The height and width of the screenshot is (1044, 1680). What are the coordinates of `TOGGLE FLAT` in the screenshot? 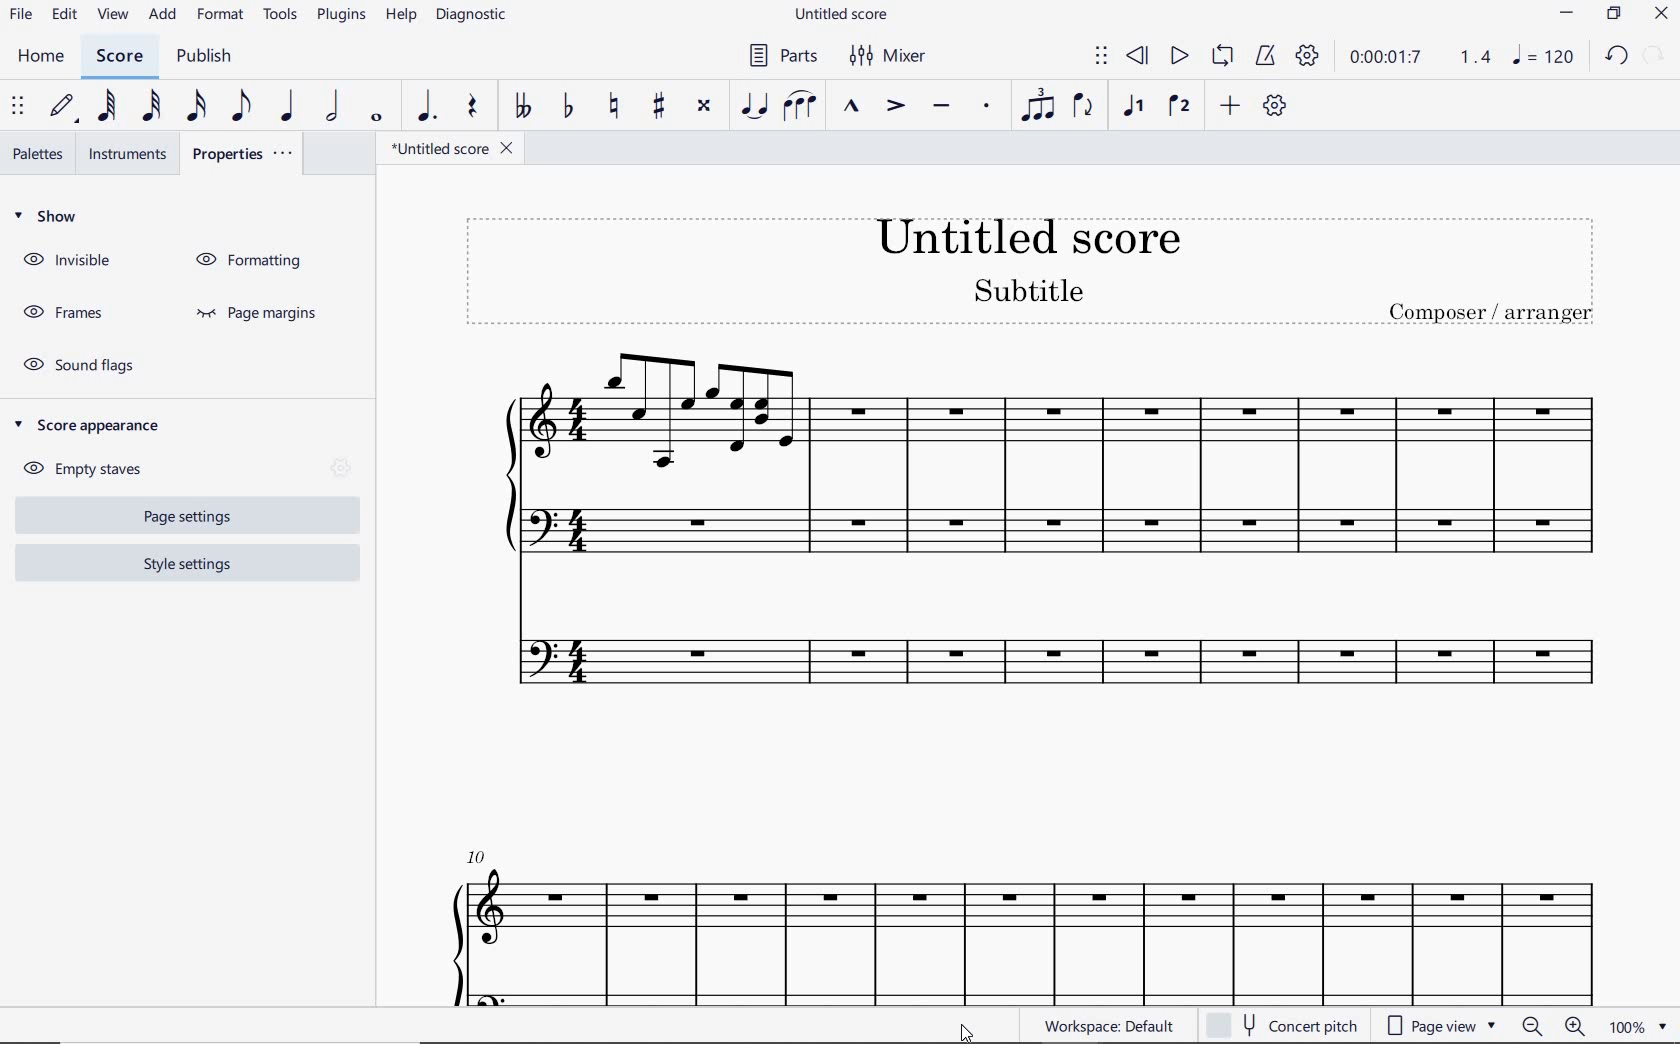 It's located at (567, 104).